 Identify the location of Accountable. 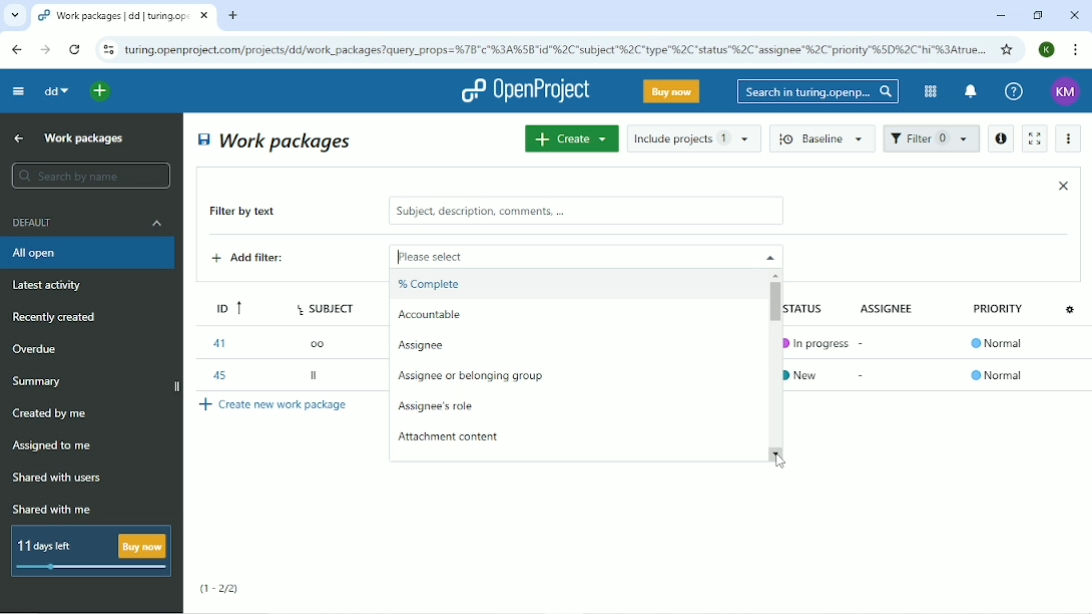
(429, 314).